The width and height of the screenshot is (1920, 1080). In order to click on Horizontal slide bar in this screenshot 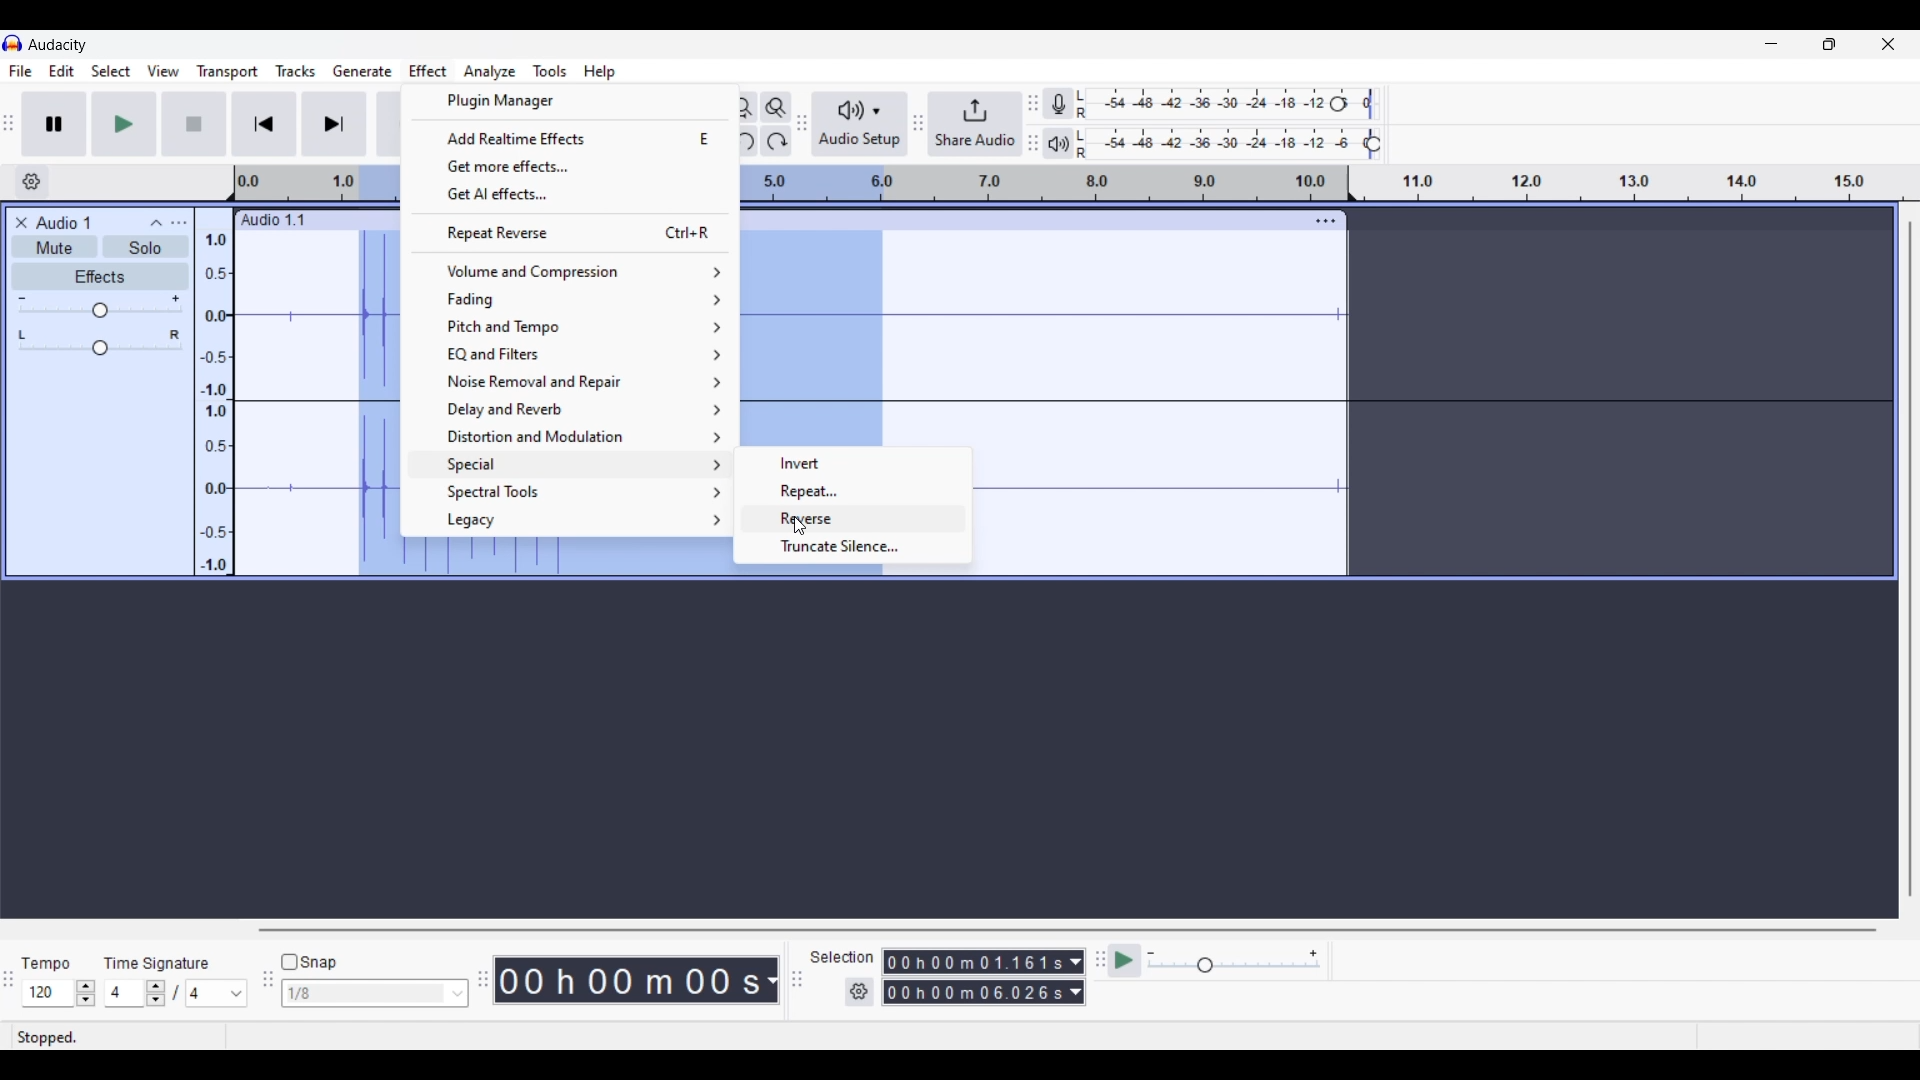, I will do `click(1068, 930)`.